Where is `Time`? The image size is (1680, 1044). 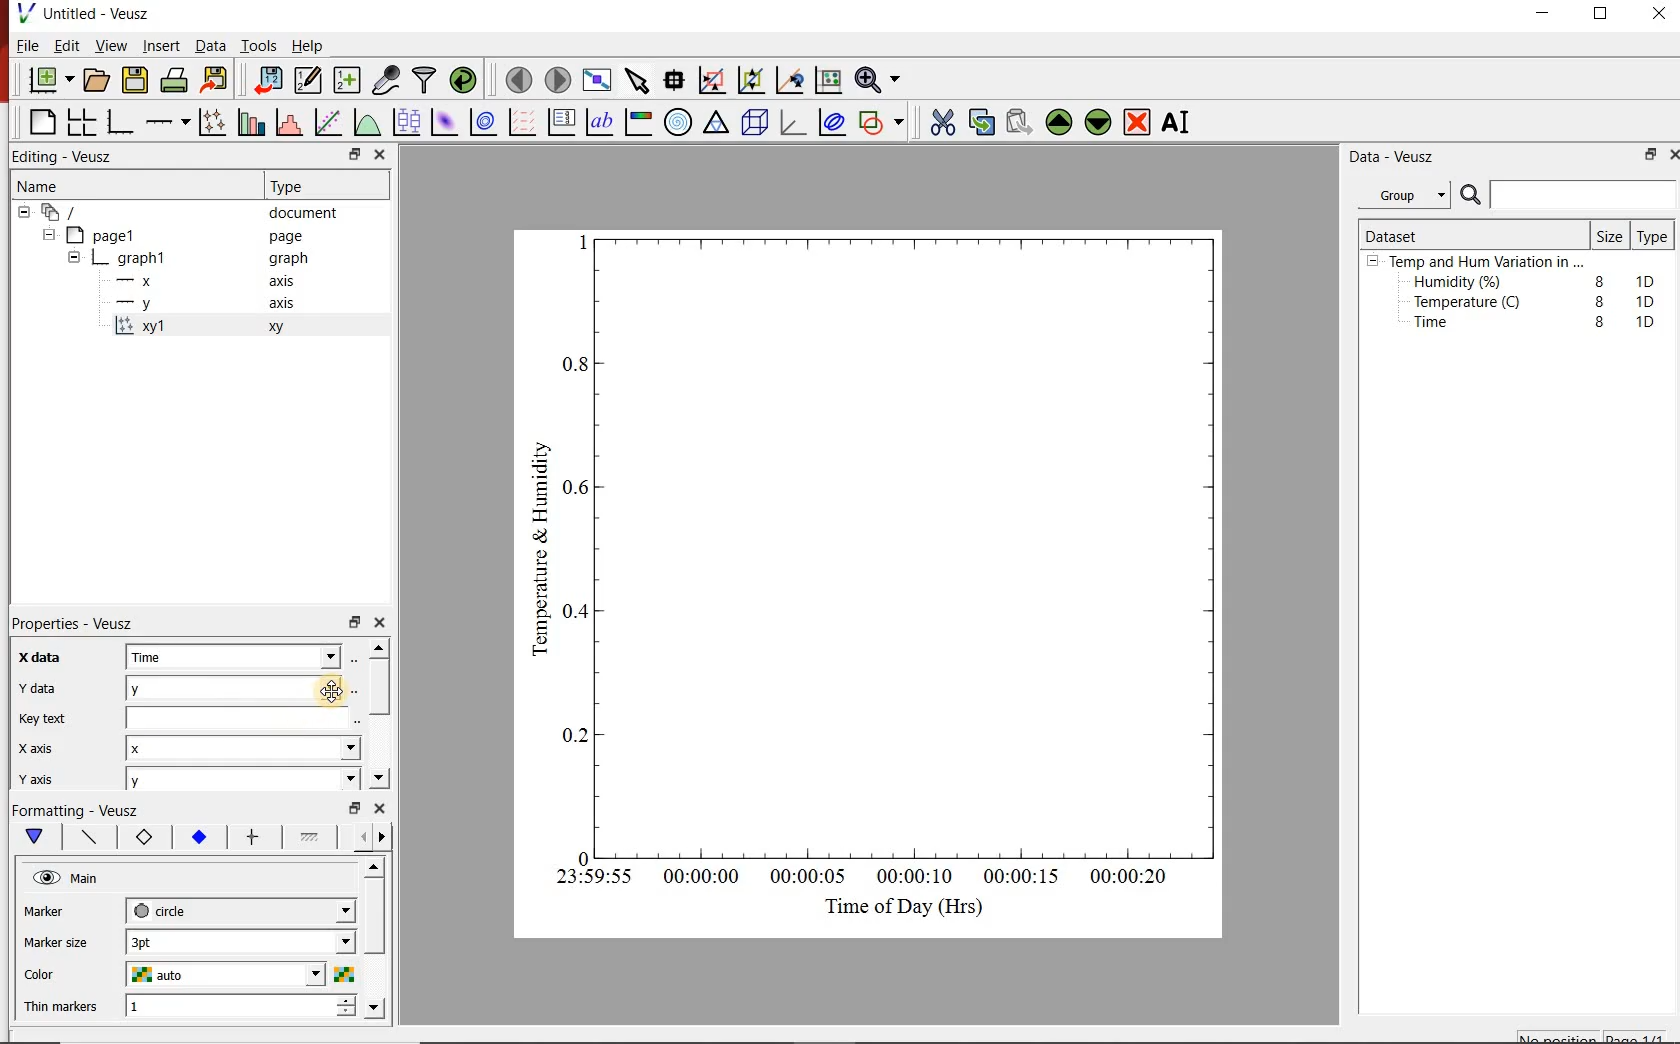 Time is located at coordinates (1442, 327).